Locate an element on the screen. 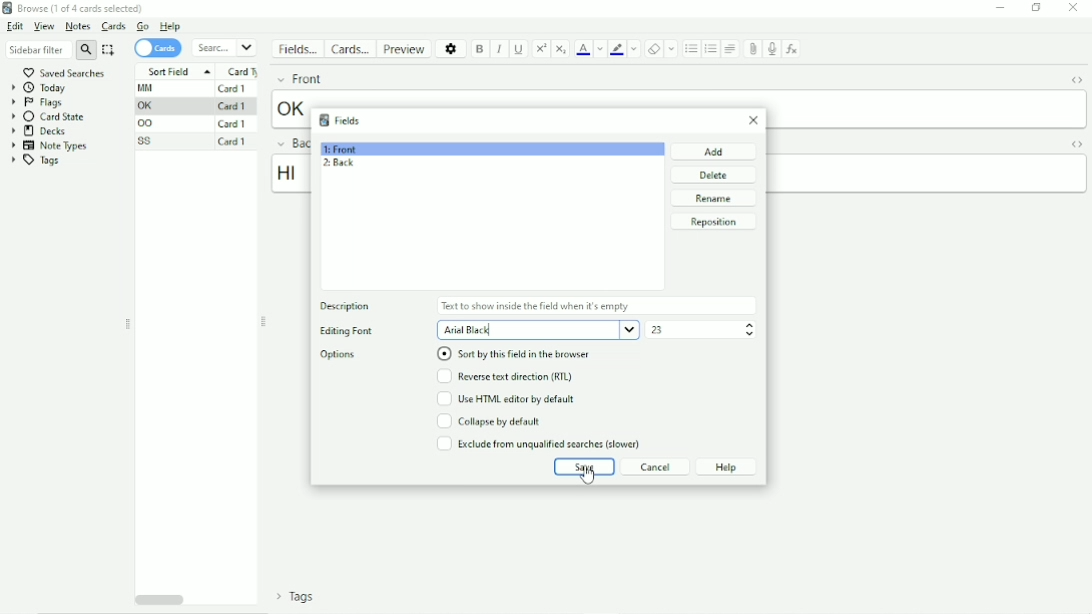 The width and height of the screenshot is (1092, 614). Card 1 is located at coordinates (233, 124).